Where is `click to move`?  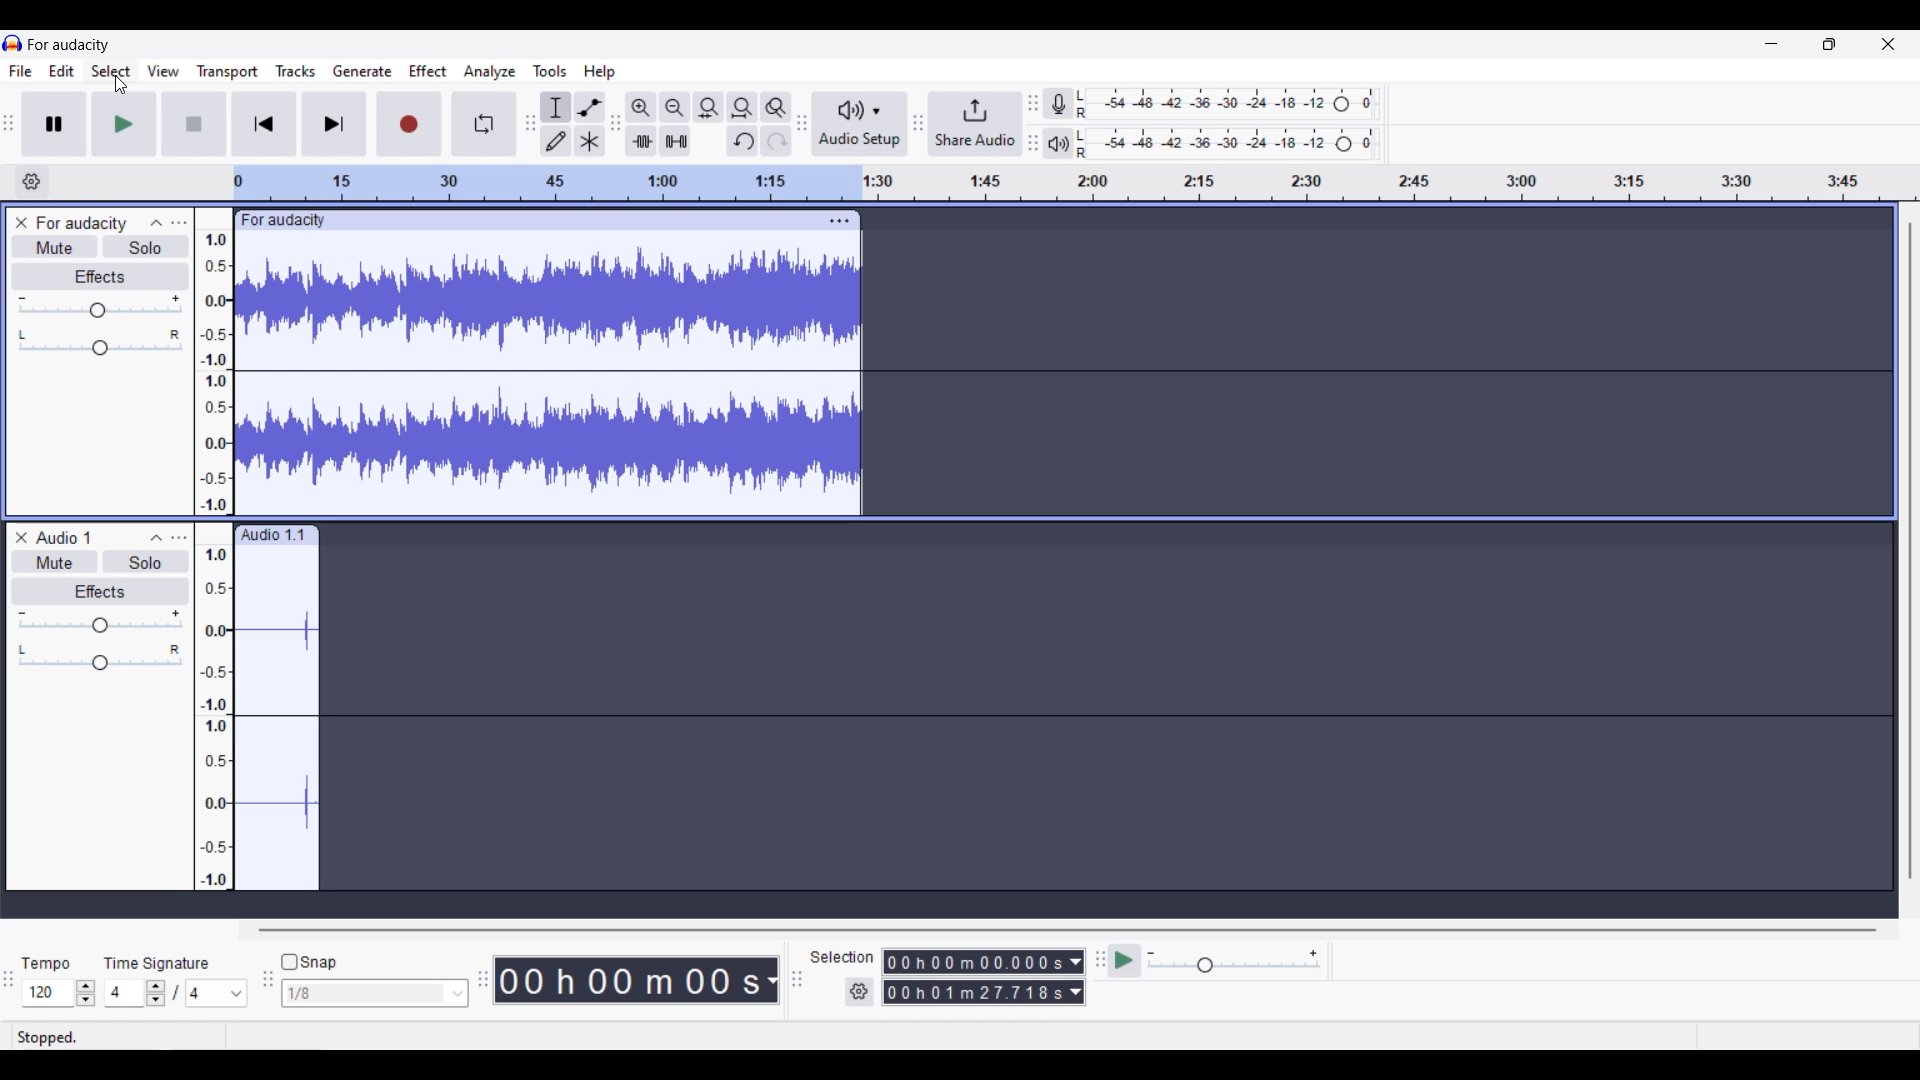
click to move is located at coordinates (575, 221).